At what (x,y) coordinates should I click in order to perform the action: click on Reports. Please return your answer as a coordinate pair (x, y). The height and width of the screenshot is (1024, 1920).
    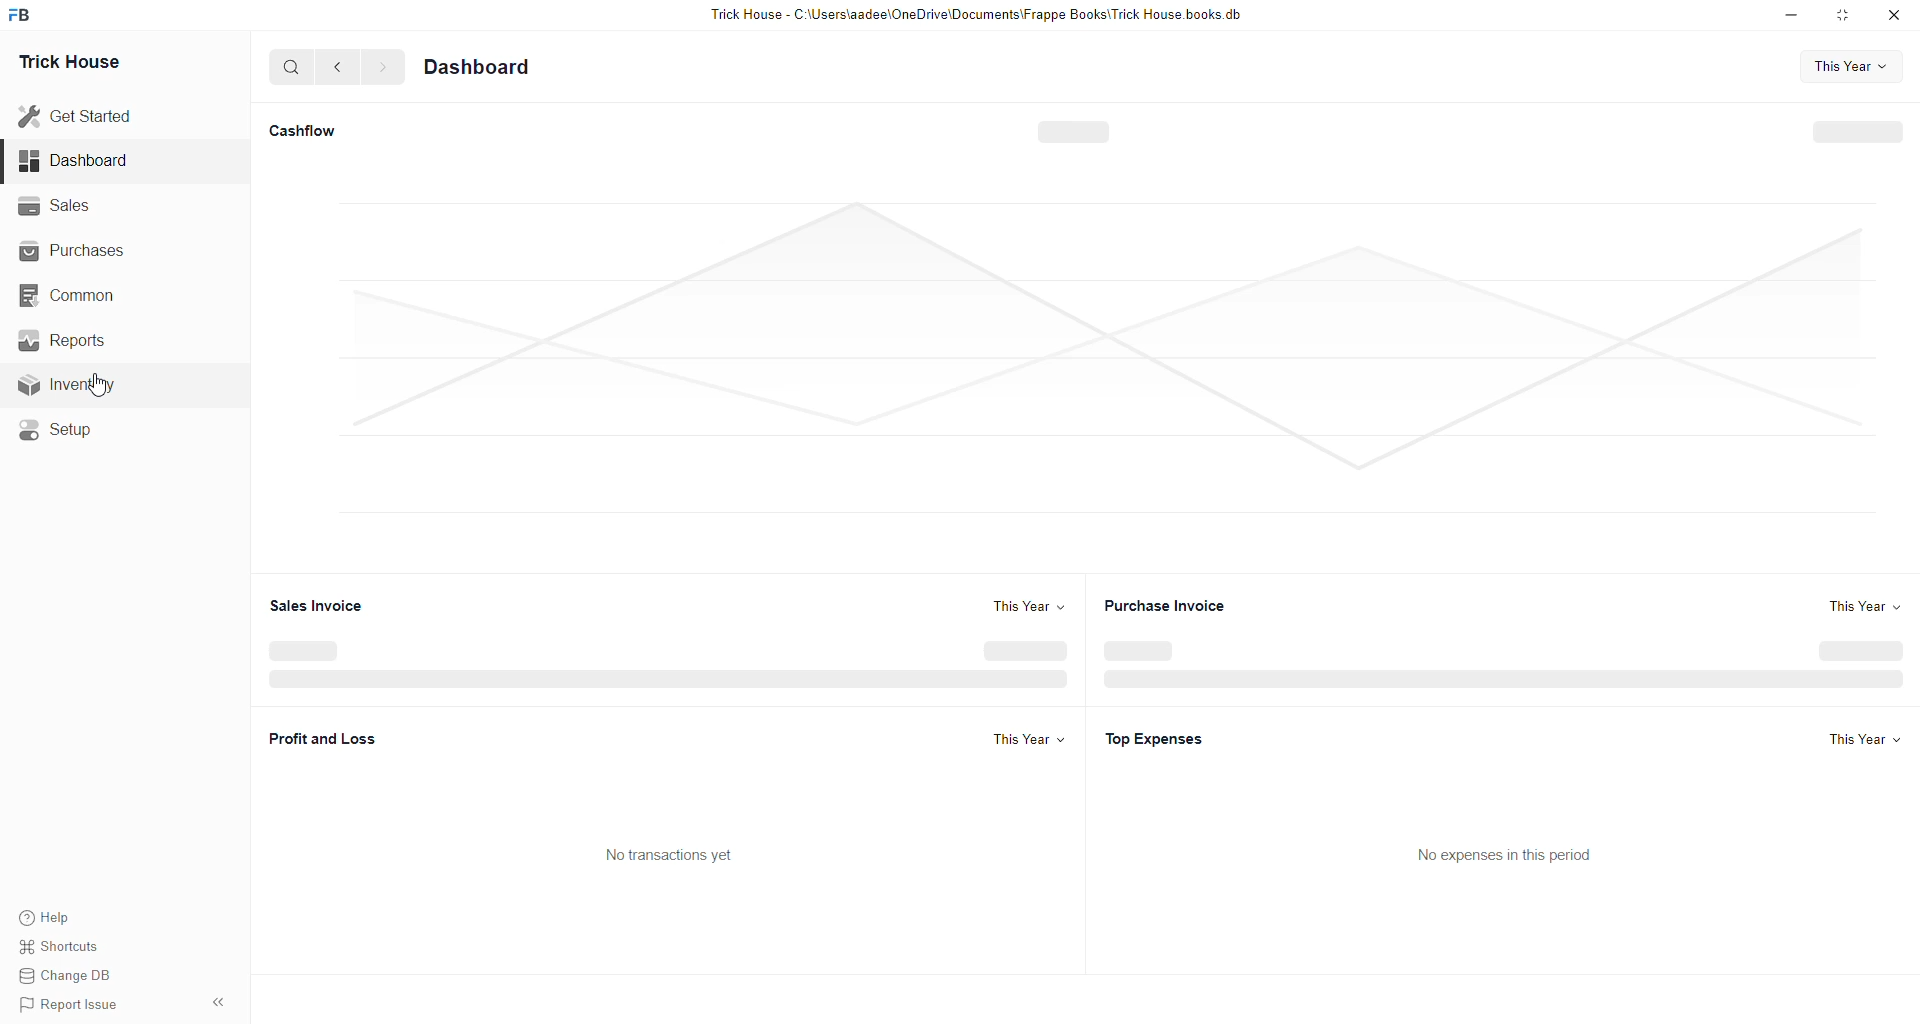
    Looking at the image, I should click on (64, 347).